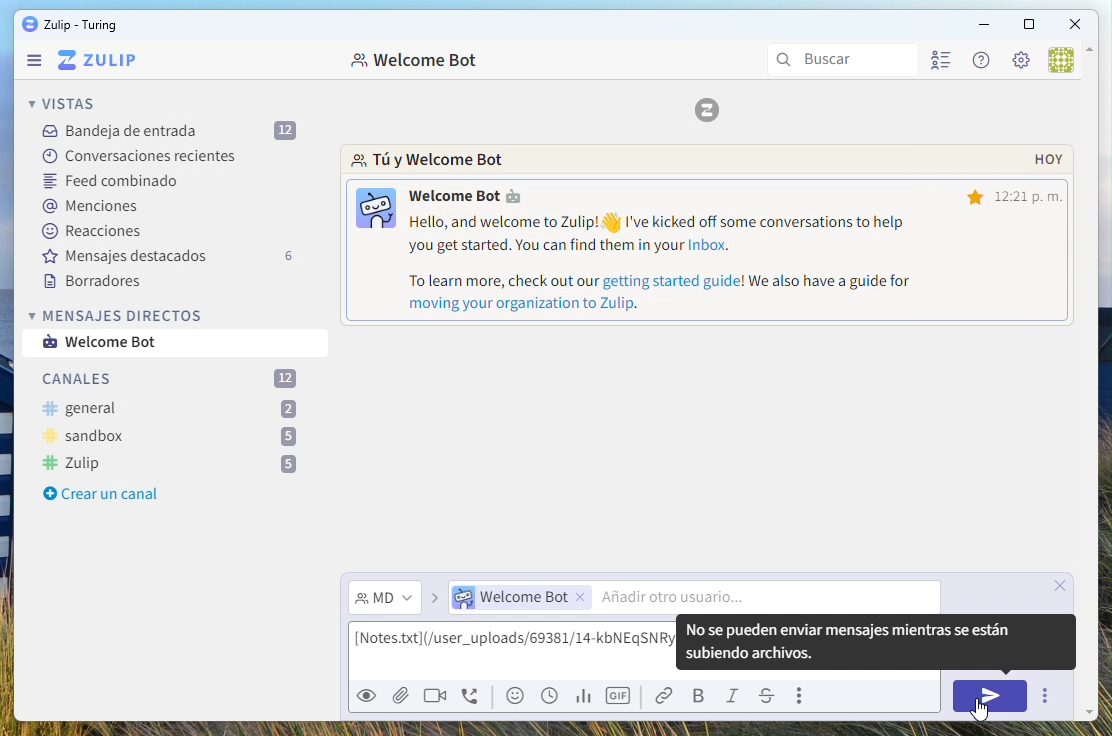 This screenshot has width=1112, height=736. Describe the element at coordinates (705, 239) in the screenshot. I see `2, Tay Welcome Bot HOY
[=] Welcome Bot * 1221p.m
Hello, and welcome to Zulip! #) I've kicked off some conversations to help
You get started. You can find them in your Inbox.
To learn more, check out our getting started guide! We also have a guide for
moving your organization to Zulip.` at that location.